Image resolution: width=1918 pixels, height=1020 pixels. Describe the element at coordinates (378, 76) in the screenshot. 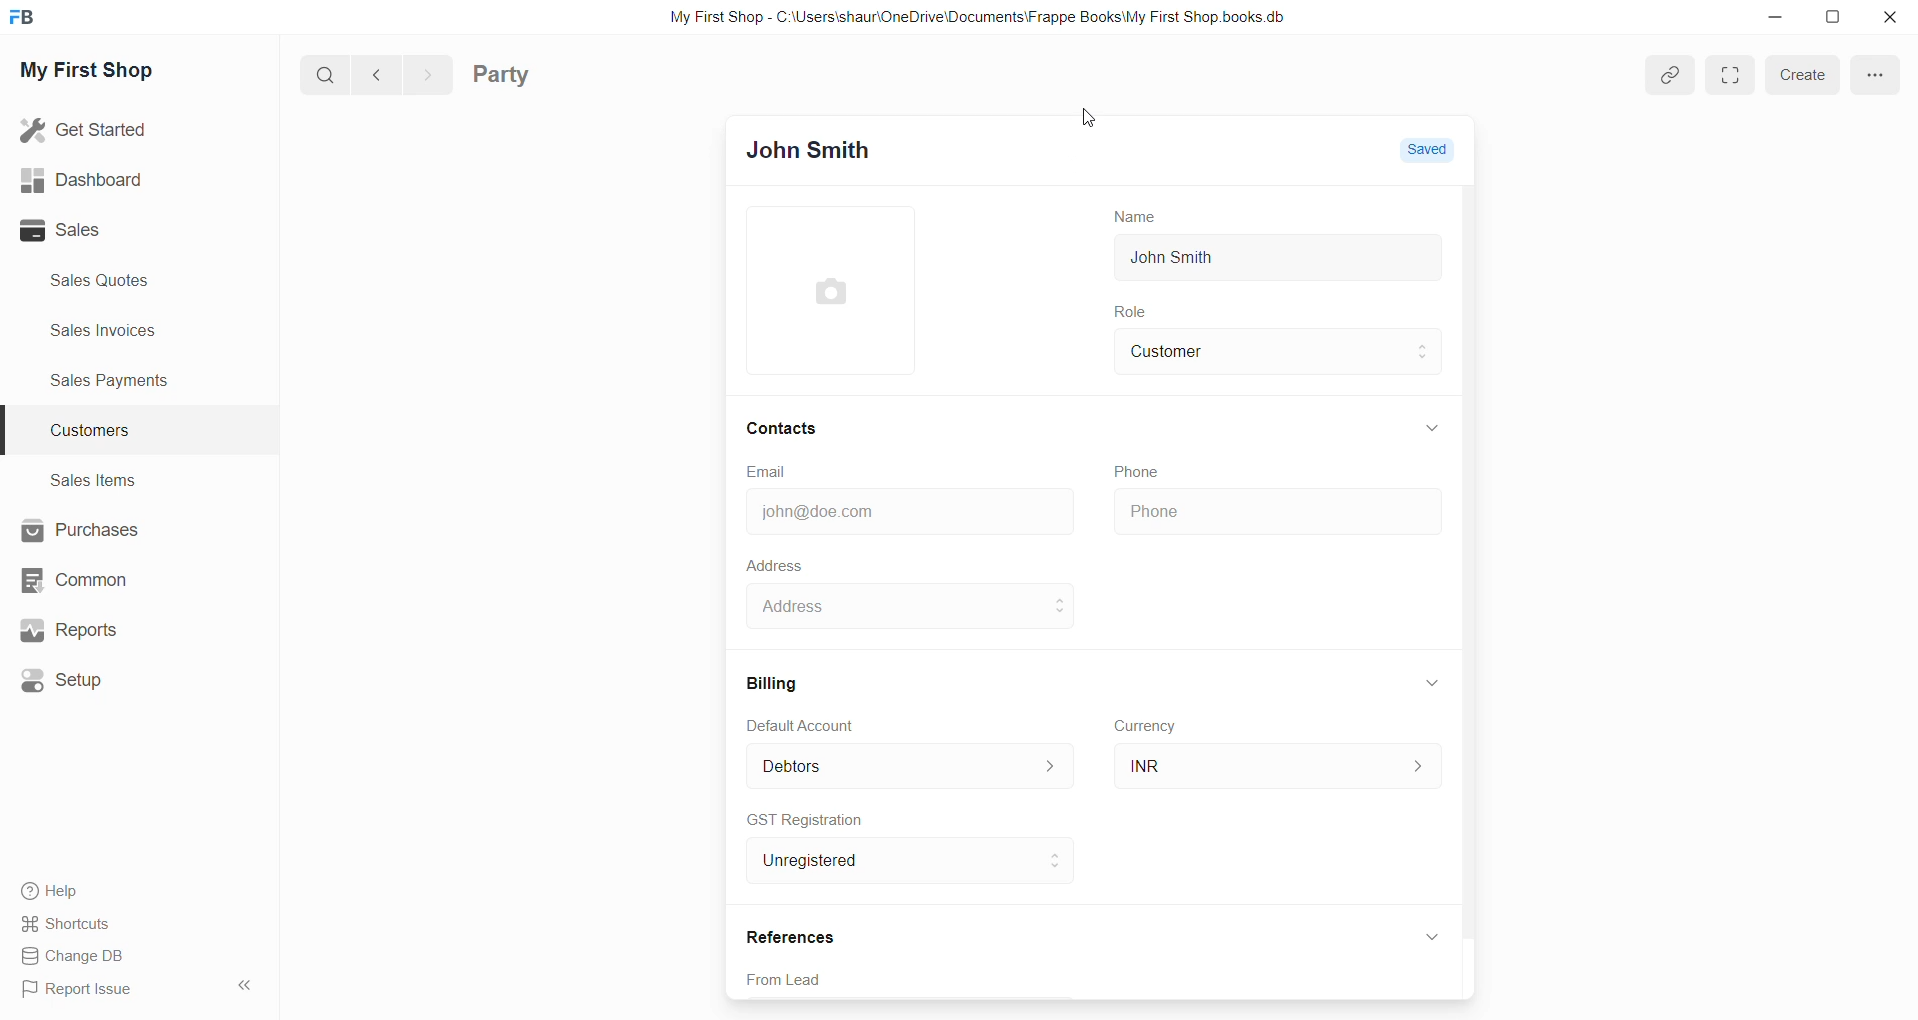

I see `go back` at that location.